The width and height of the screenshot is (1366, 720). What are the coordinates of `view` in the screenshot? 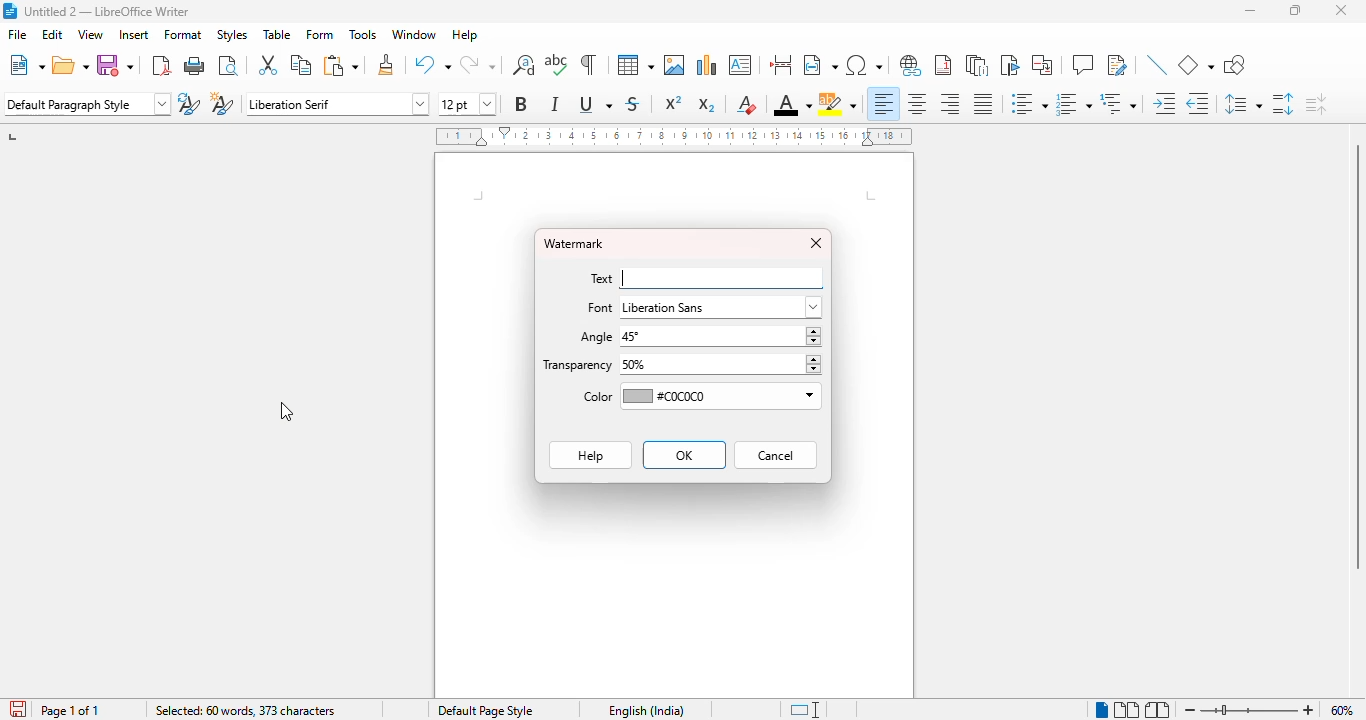 It's located at (90, 34).